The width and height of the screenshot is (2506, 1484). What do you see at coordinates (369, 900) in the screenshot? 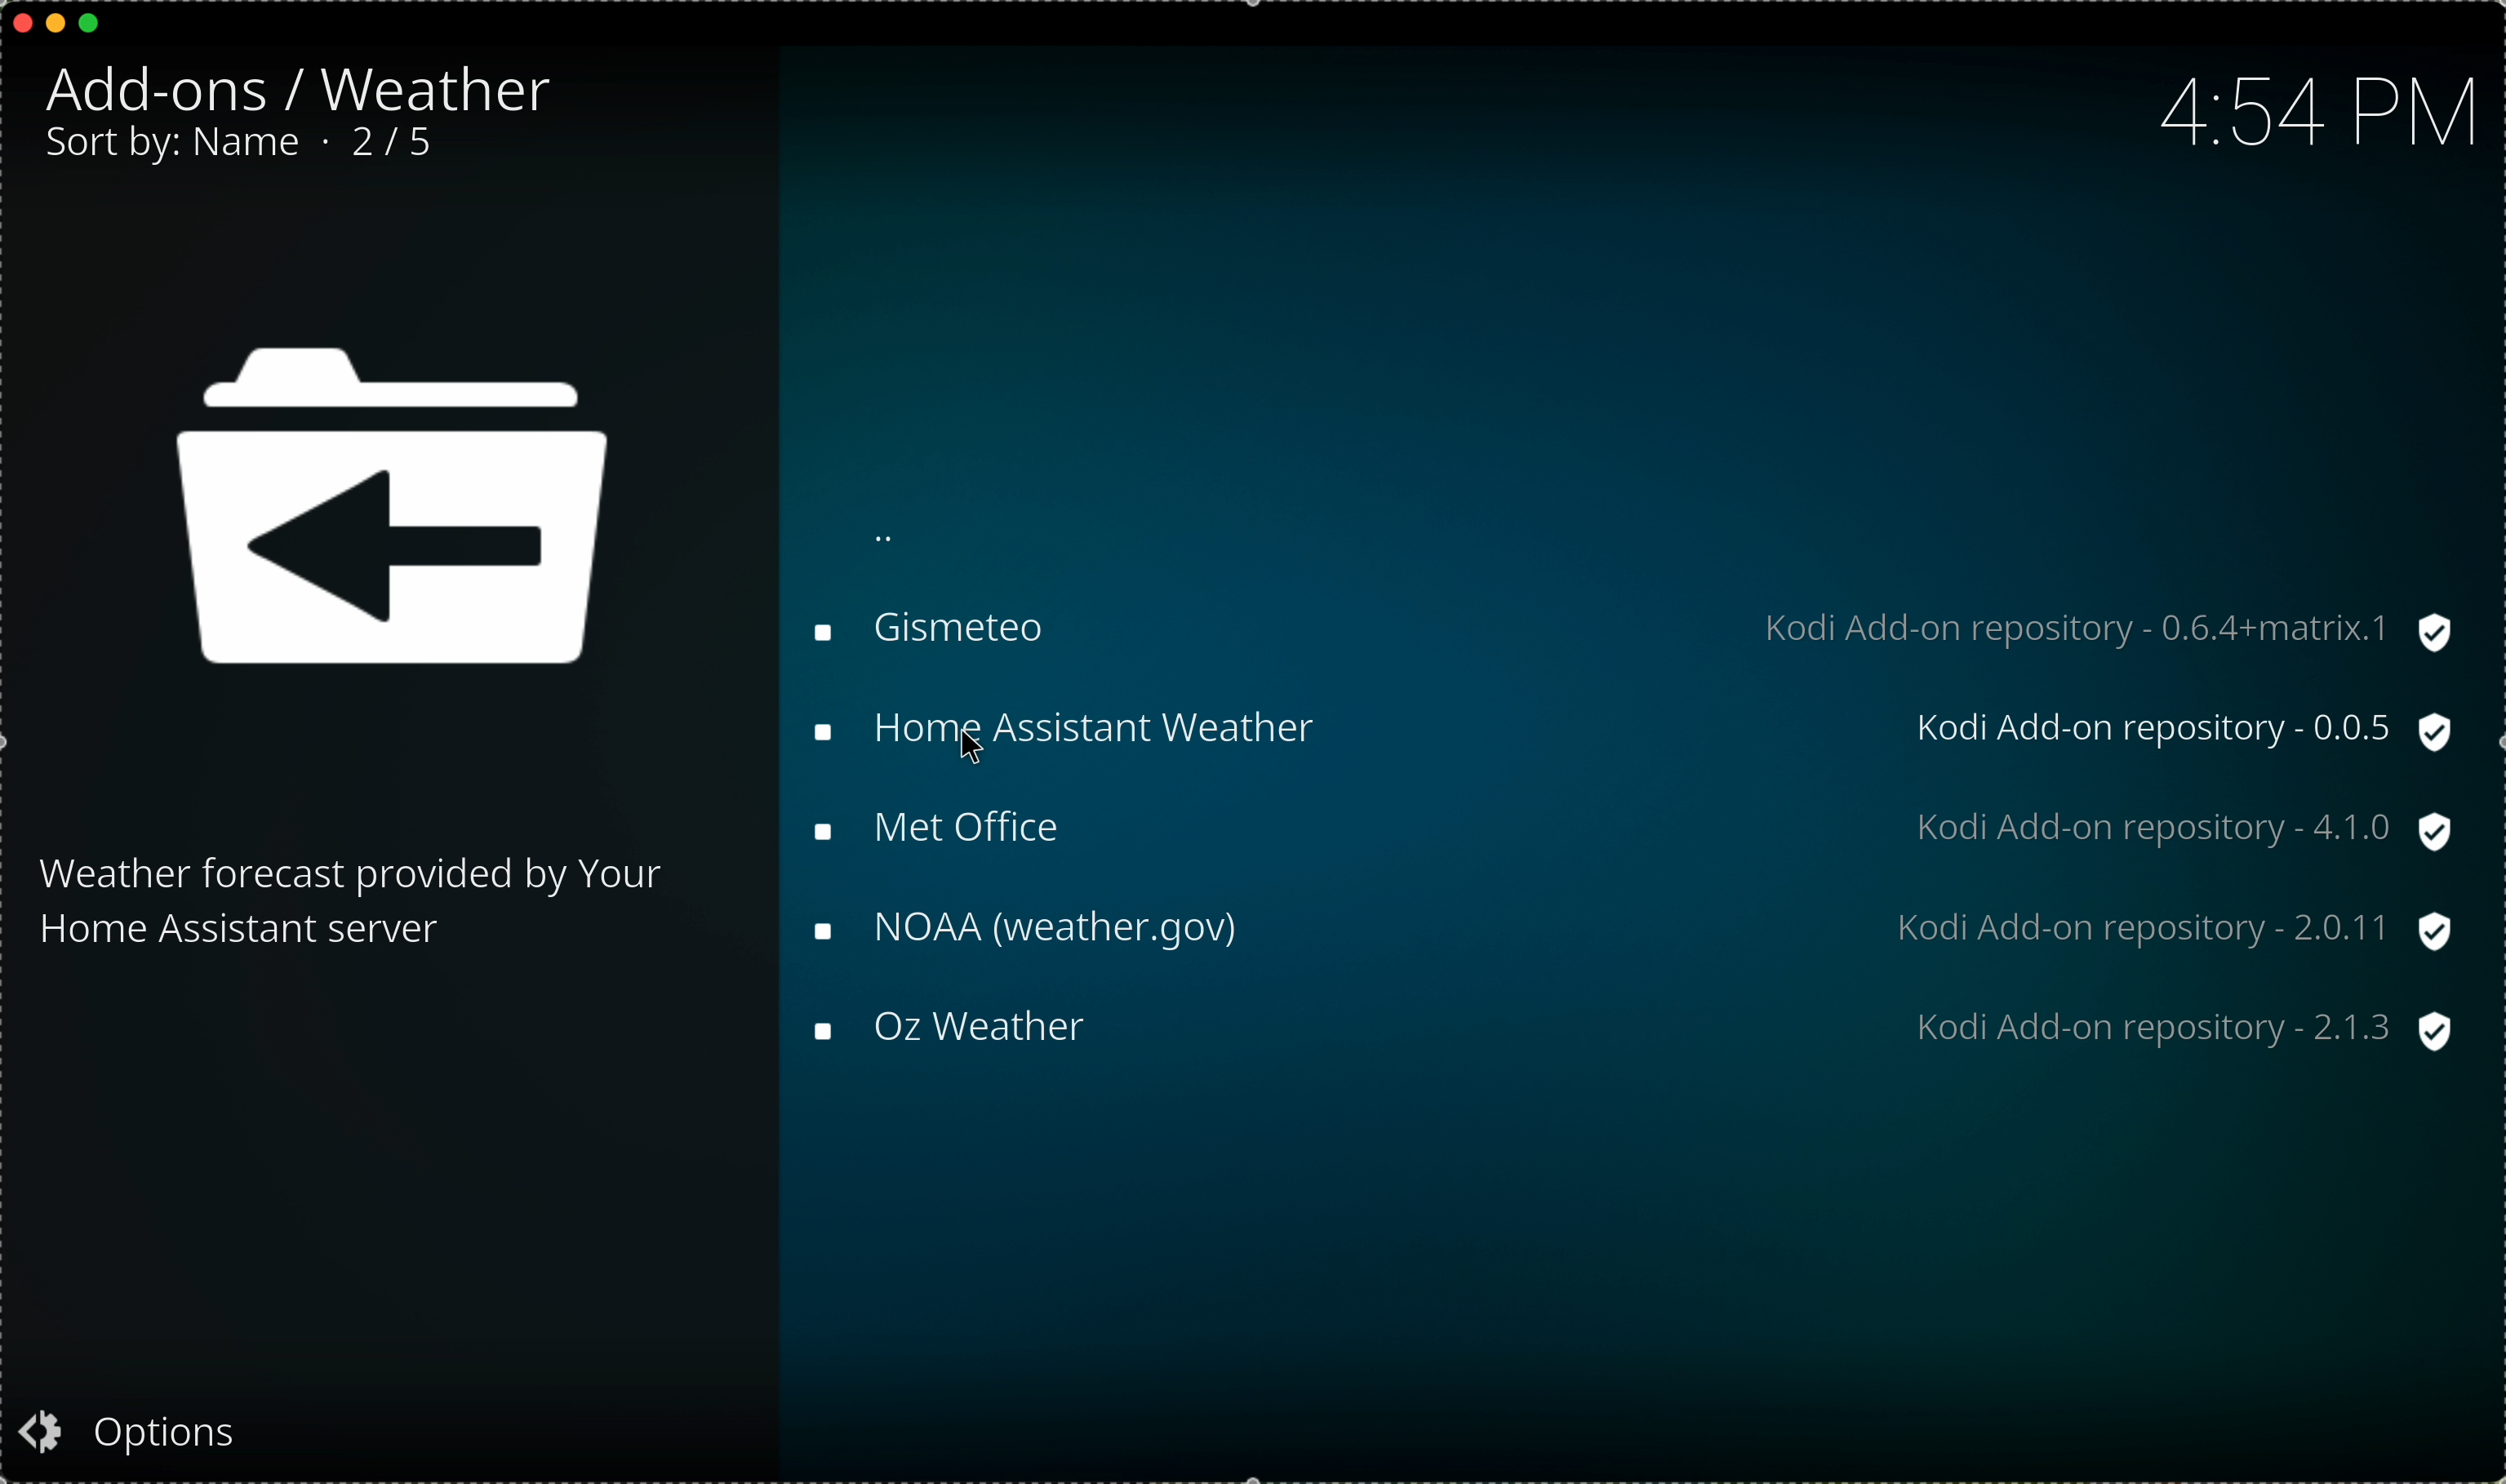
I see `description` at bounding box center [369, 900].